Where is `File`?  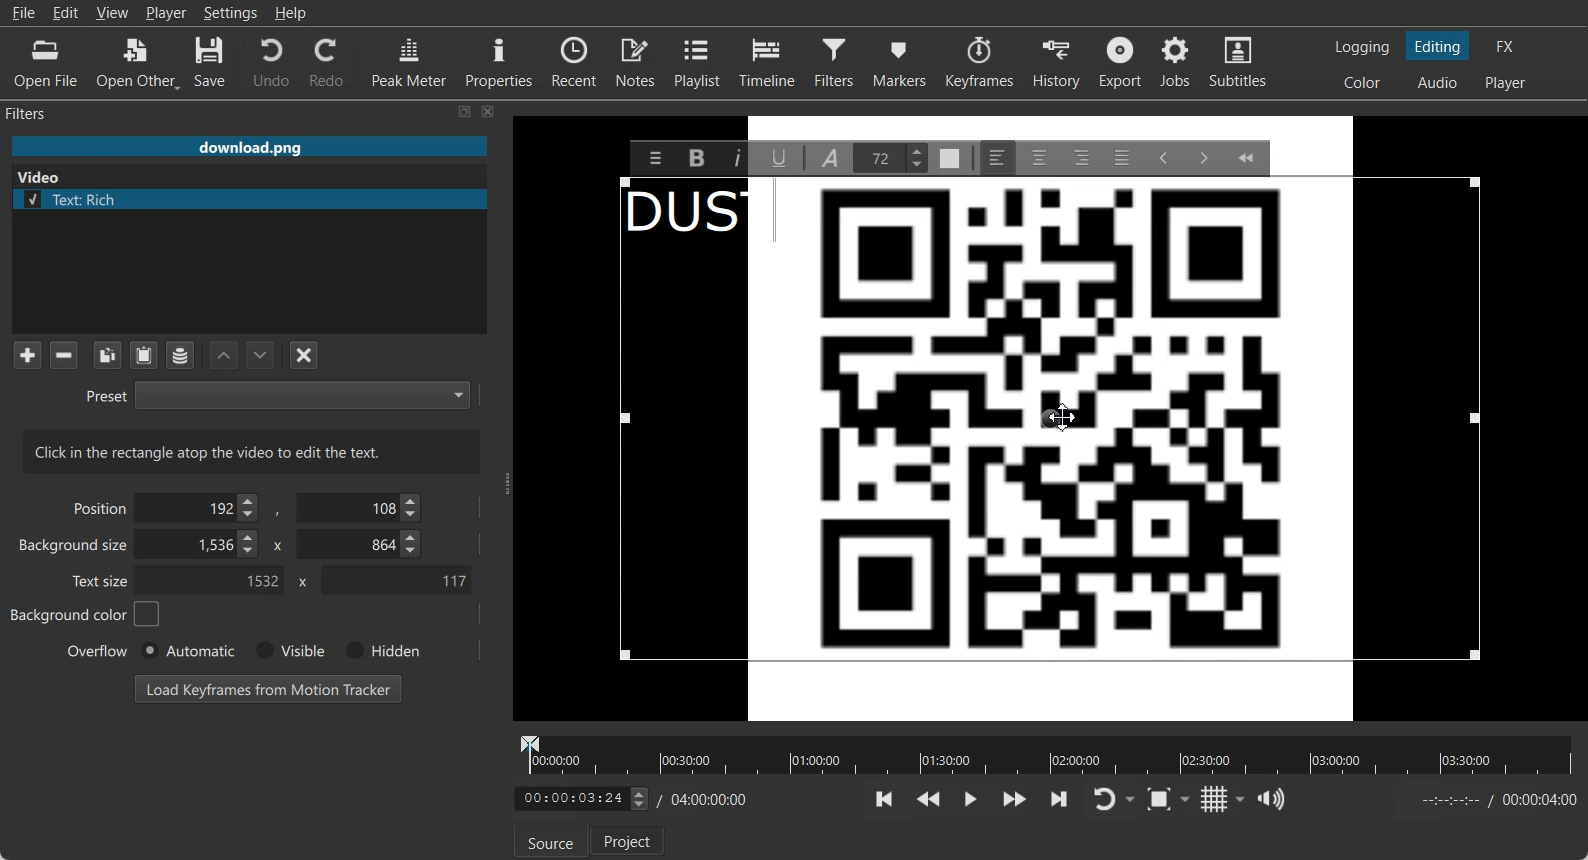
File is located at coordinates (23, 13).